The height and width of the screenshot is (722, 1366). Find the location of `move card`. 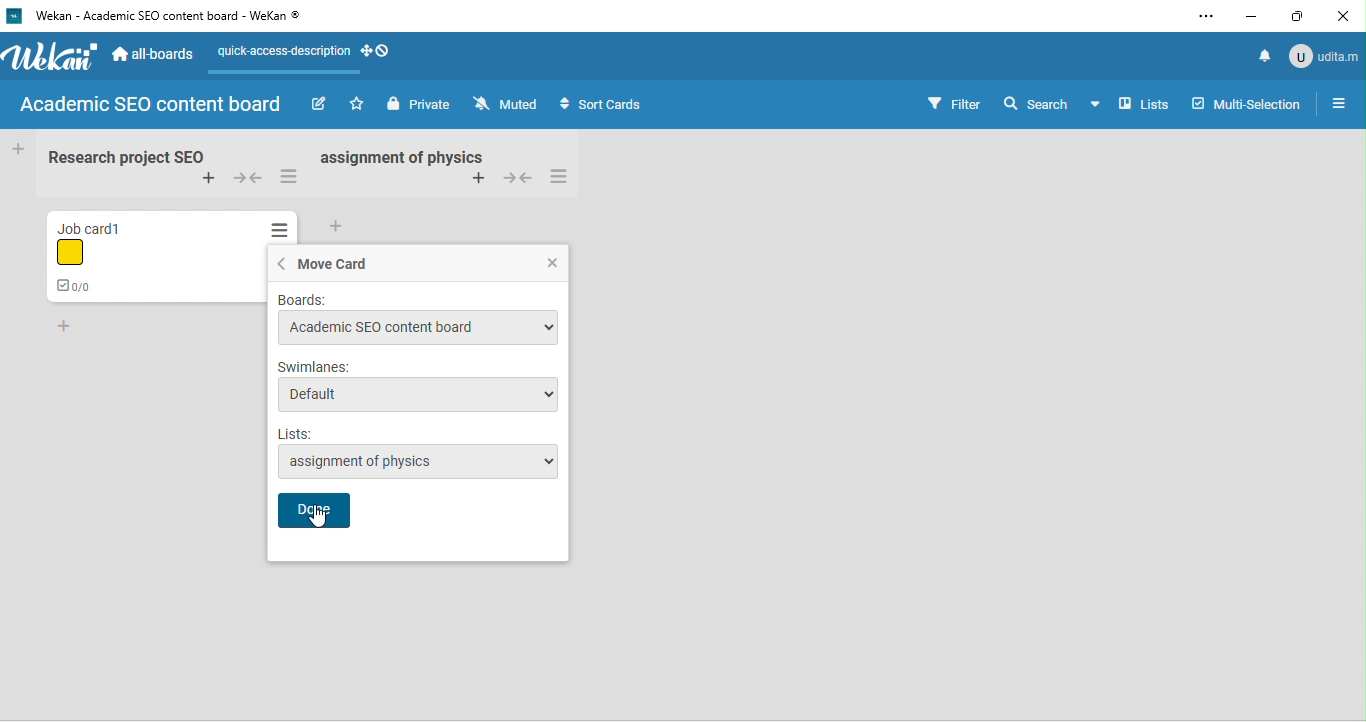

move card is located at coordinates (330, 264).